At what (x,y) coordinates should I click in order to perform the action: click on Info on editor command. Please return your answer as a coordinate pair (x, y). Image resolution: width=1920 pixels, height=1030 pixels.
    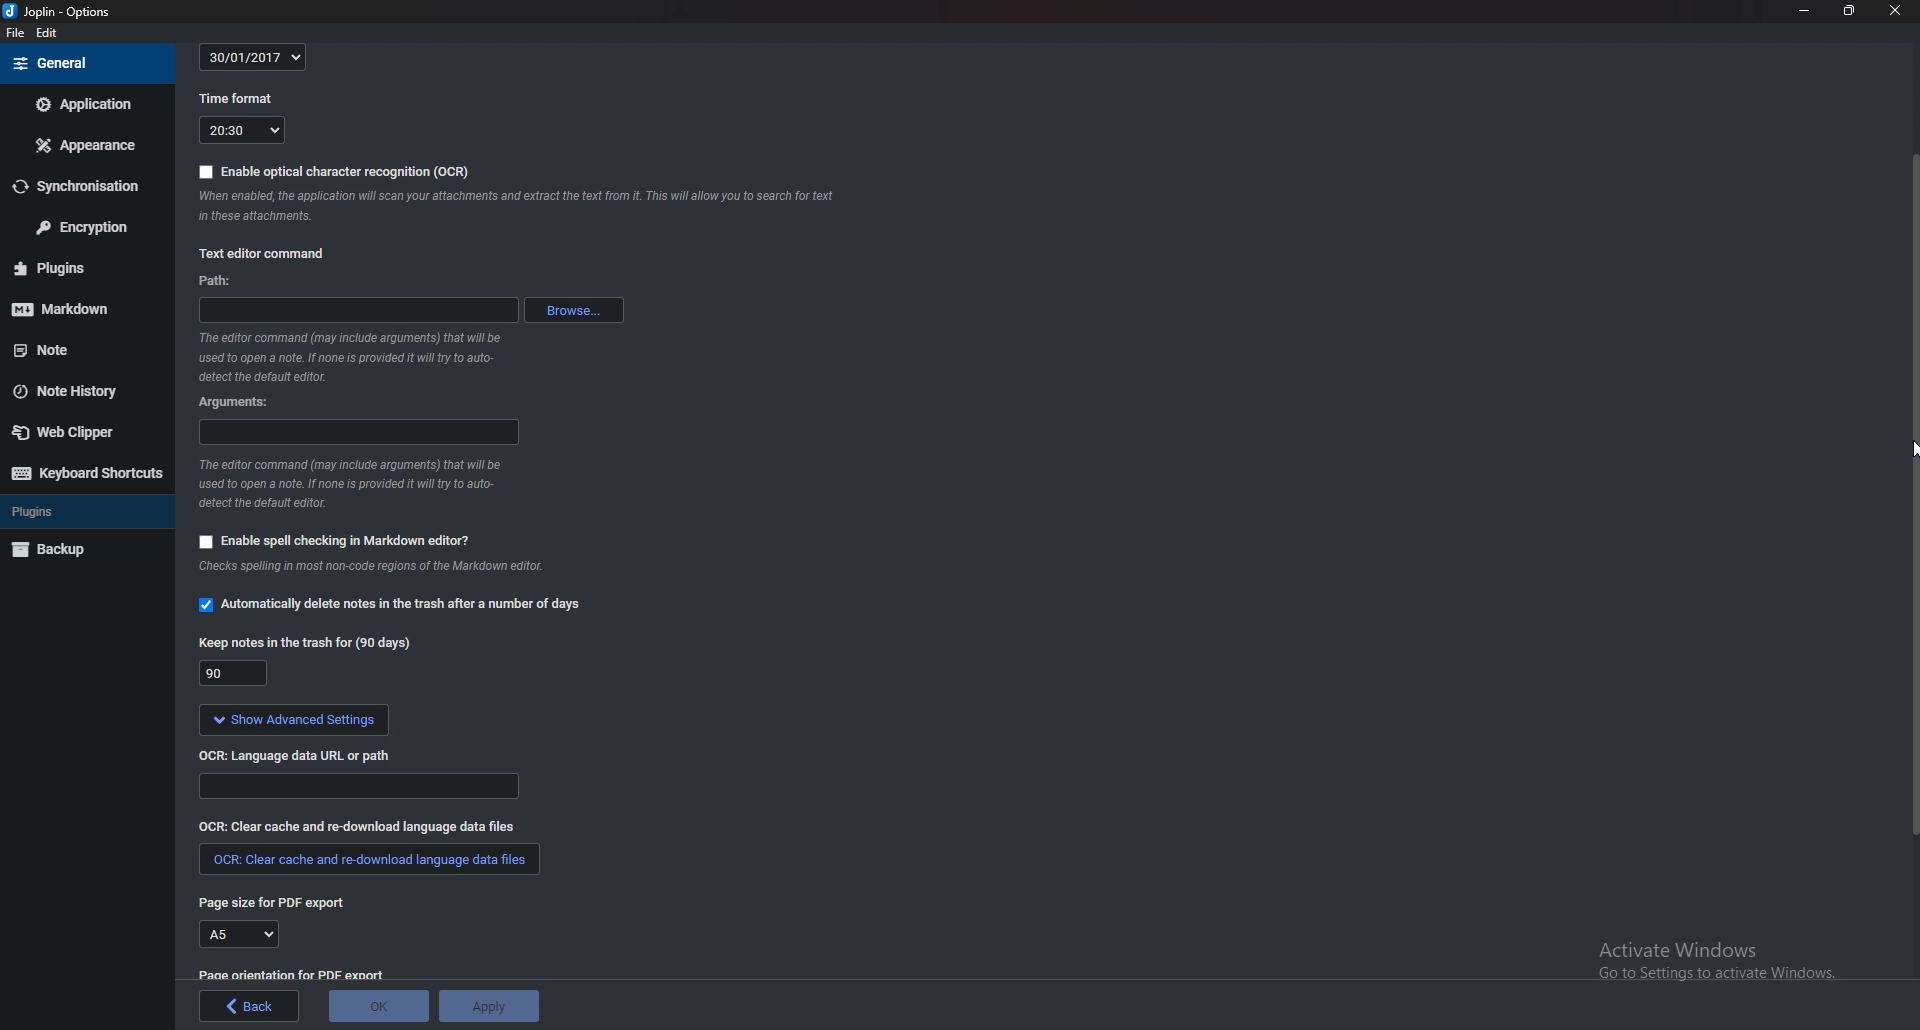
    Looking at the image, I should click on (354, 484).